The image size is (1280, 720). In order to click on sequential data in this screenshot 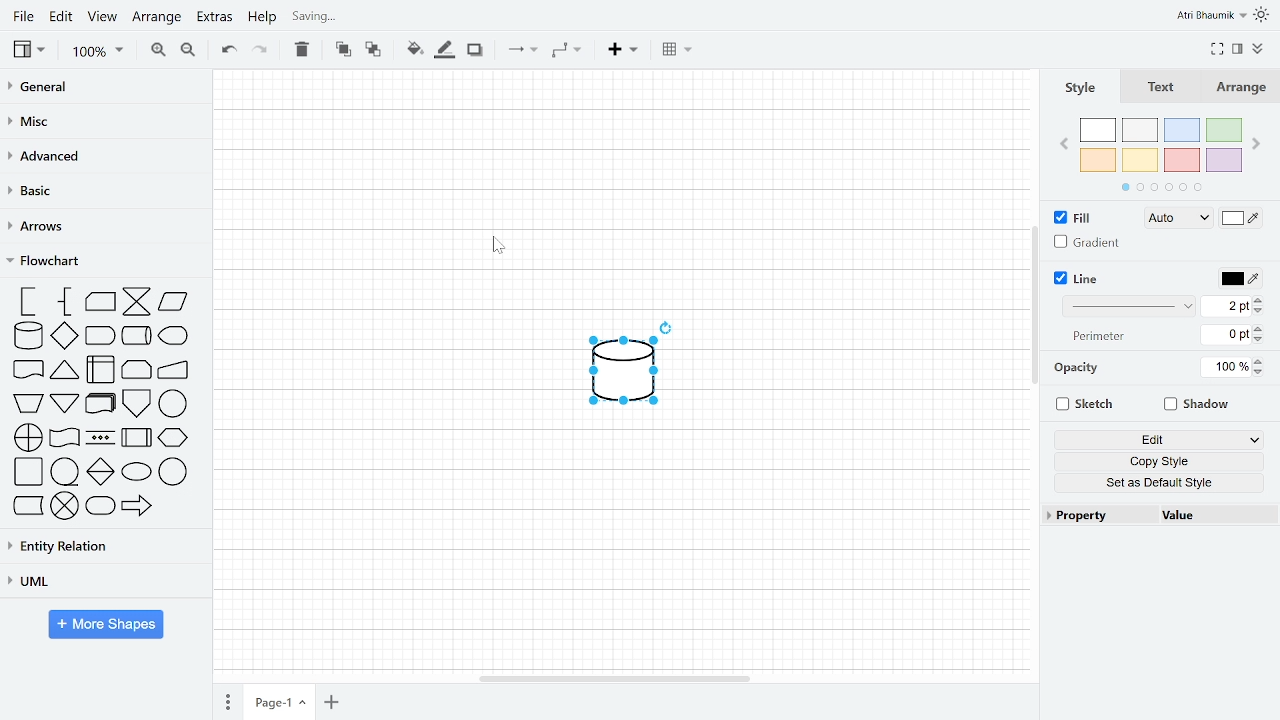, I will do `click(65, 472)`.